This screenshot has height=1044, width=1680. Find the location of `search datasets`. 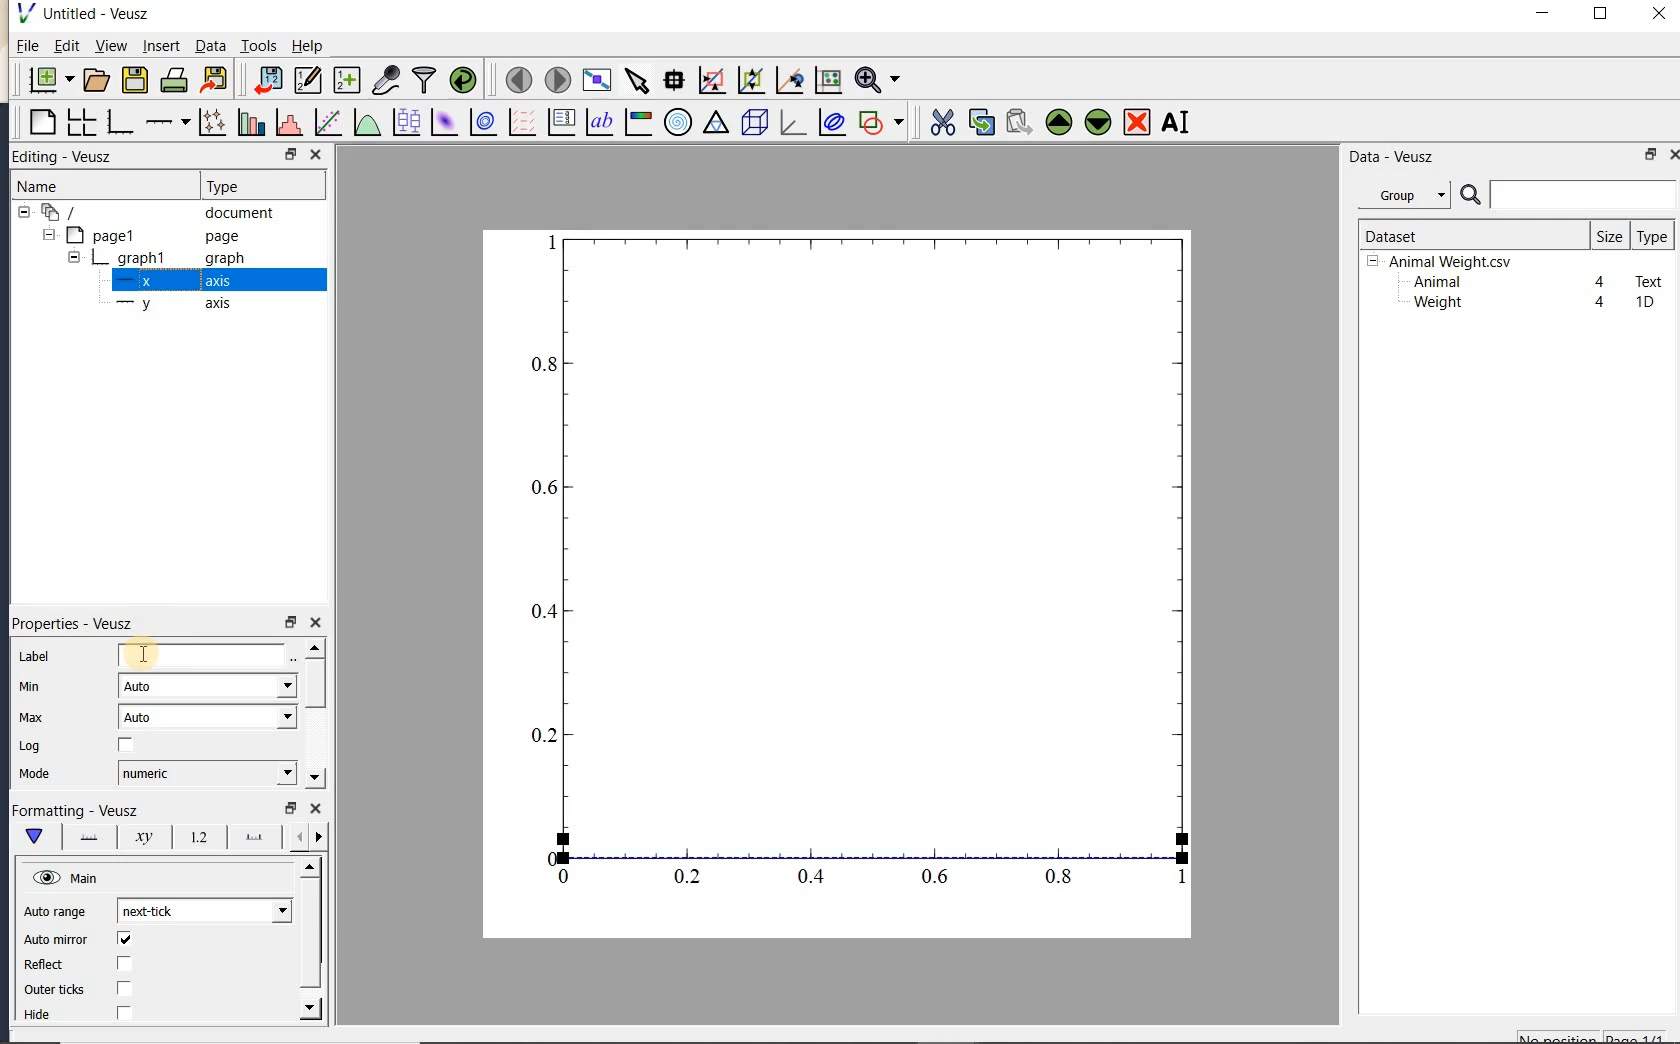

search datasets is located at coordinates (1568, 195).